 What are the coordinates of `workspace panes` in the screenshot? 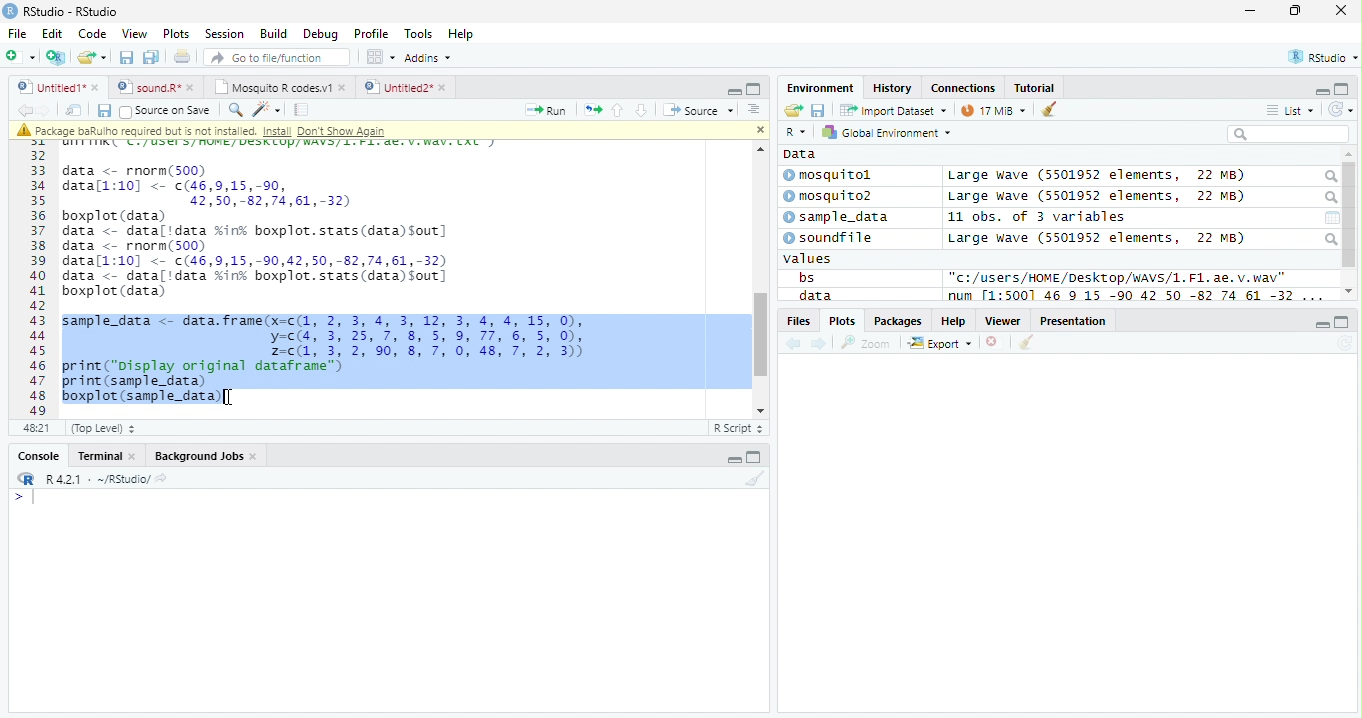 It's located at (382, 57).